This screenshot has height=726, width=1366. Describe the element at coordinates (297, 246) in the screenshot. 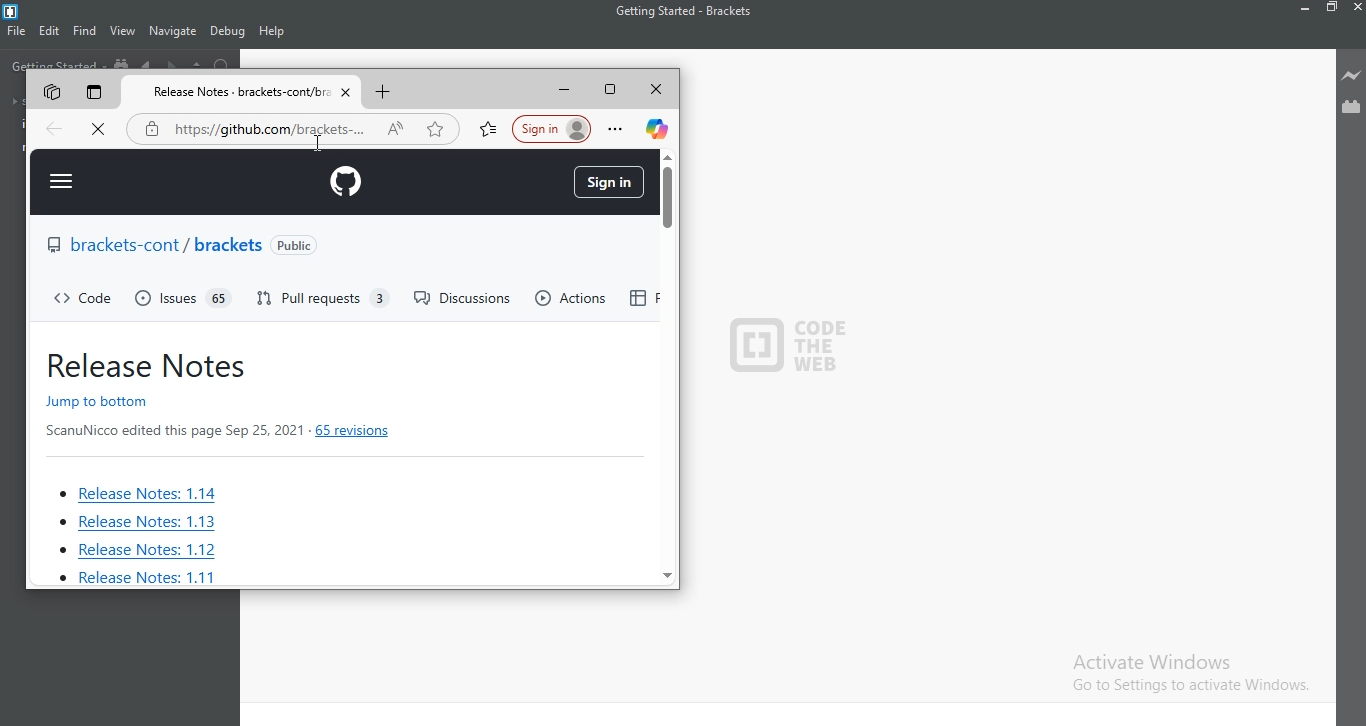

I see `public` at that location.